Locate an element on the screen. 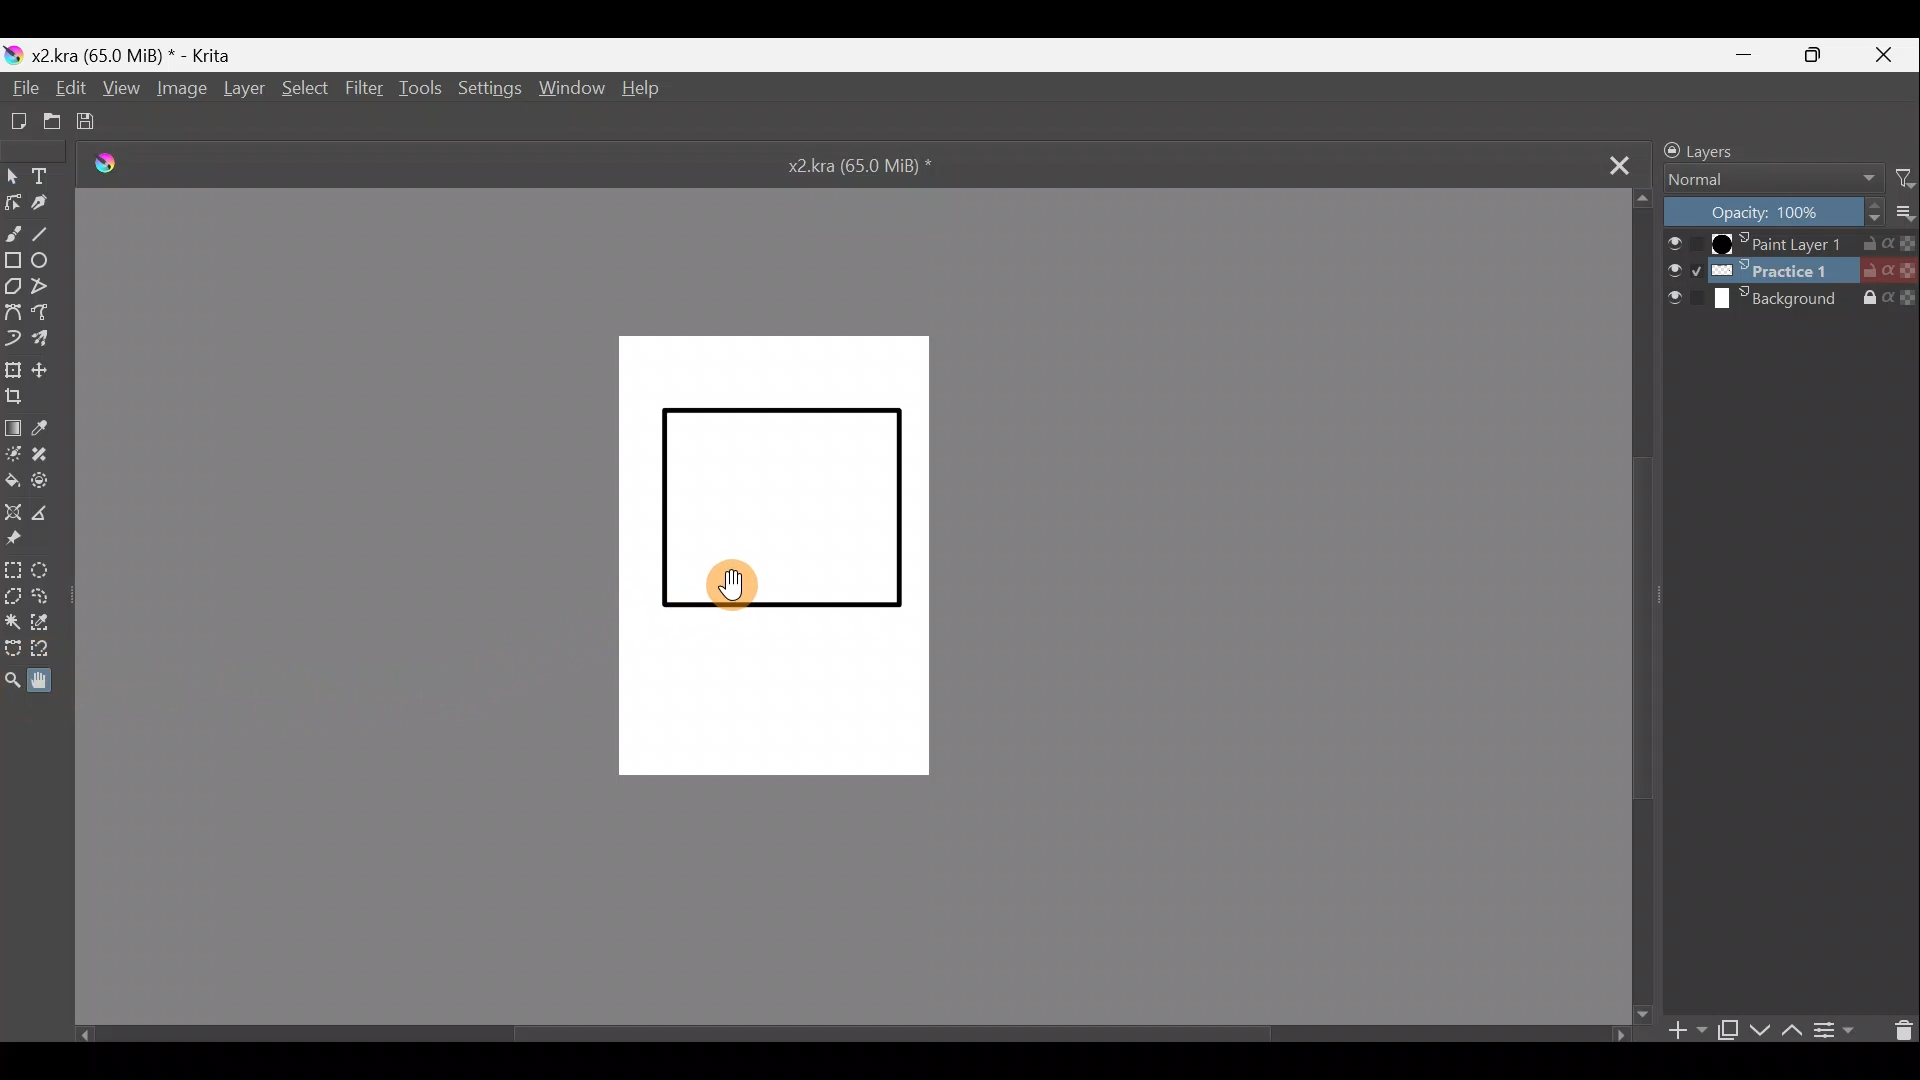 The height and width of the screenshot is (1080, 1920). Select is located at coordinates (305, 93).